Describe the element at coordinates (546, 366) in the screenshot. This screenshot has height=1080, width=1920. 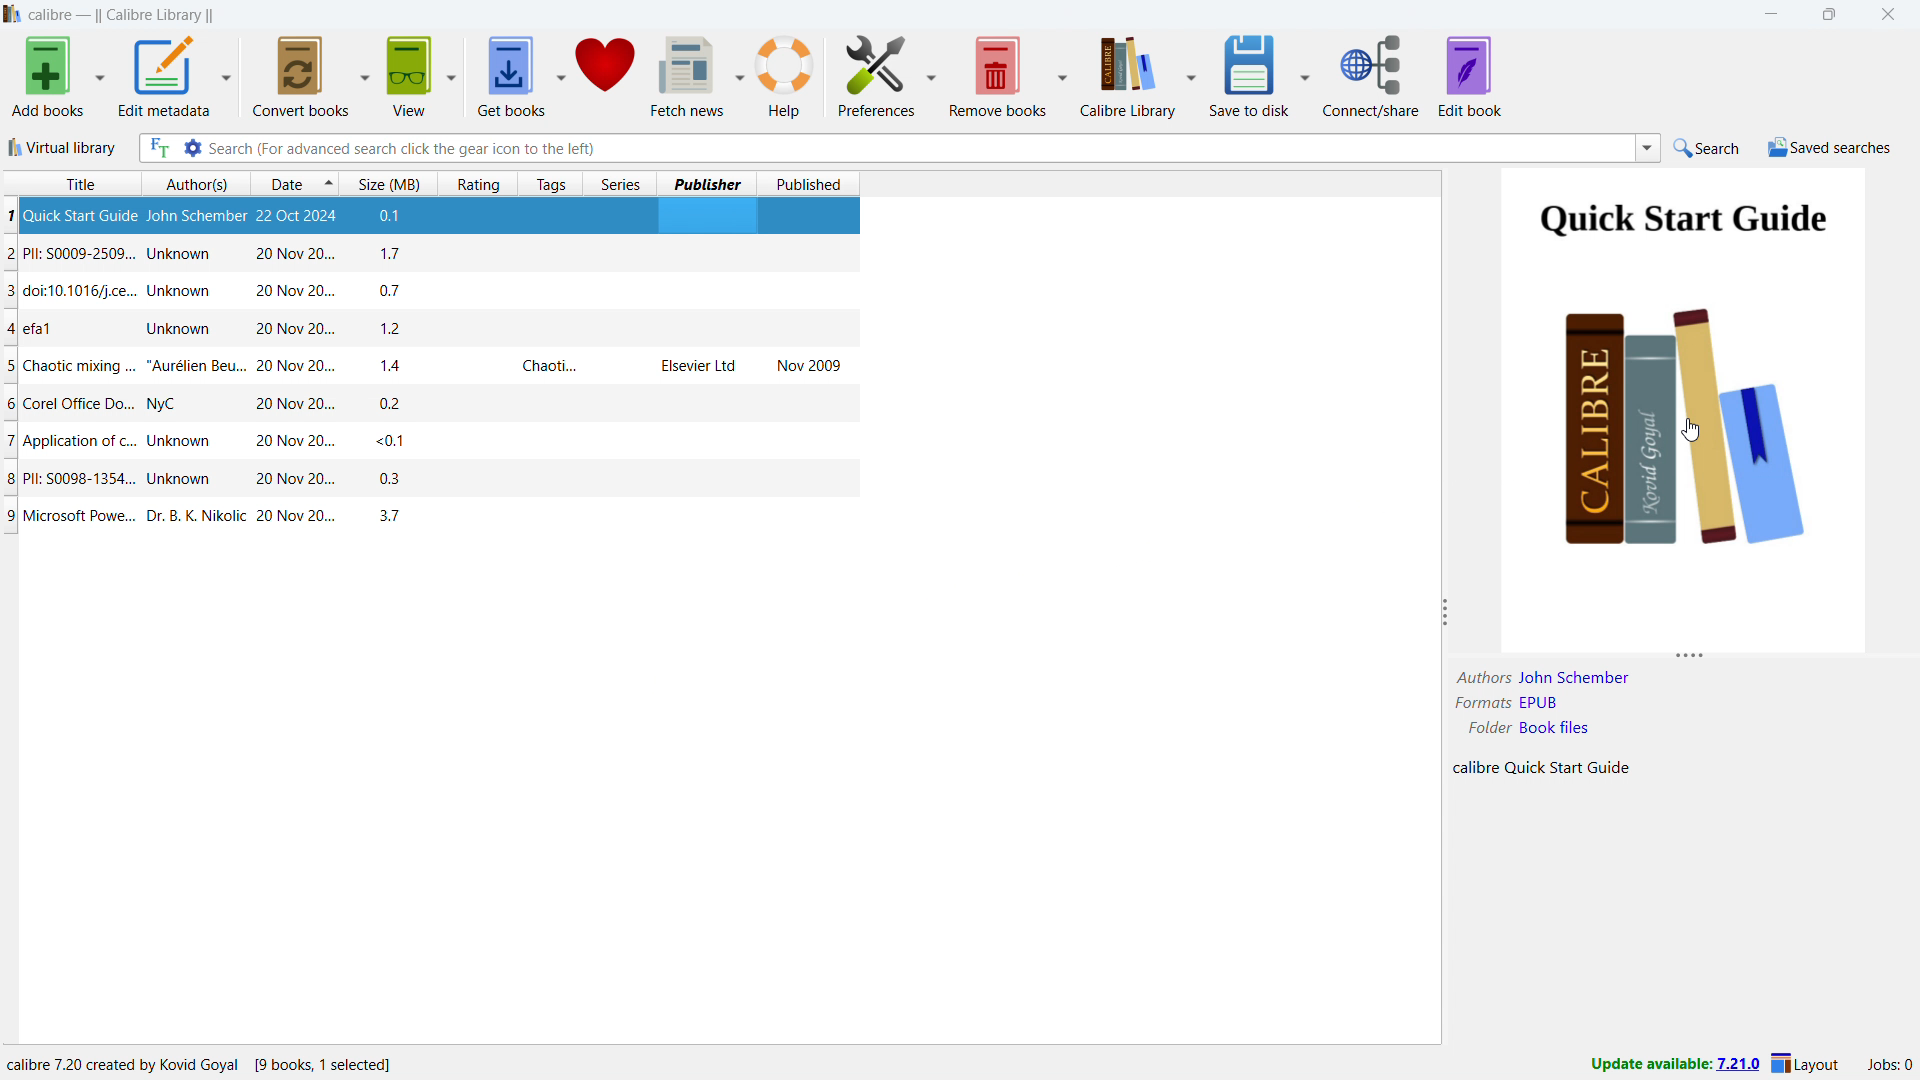
I see `Chacti` at that location.